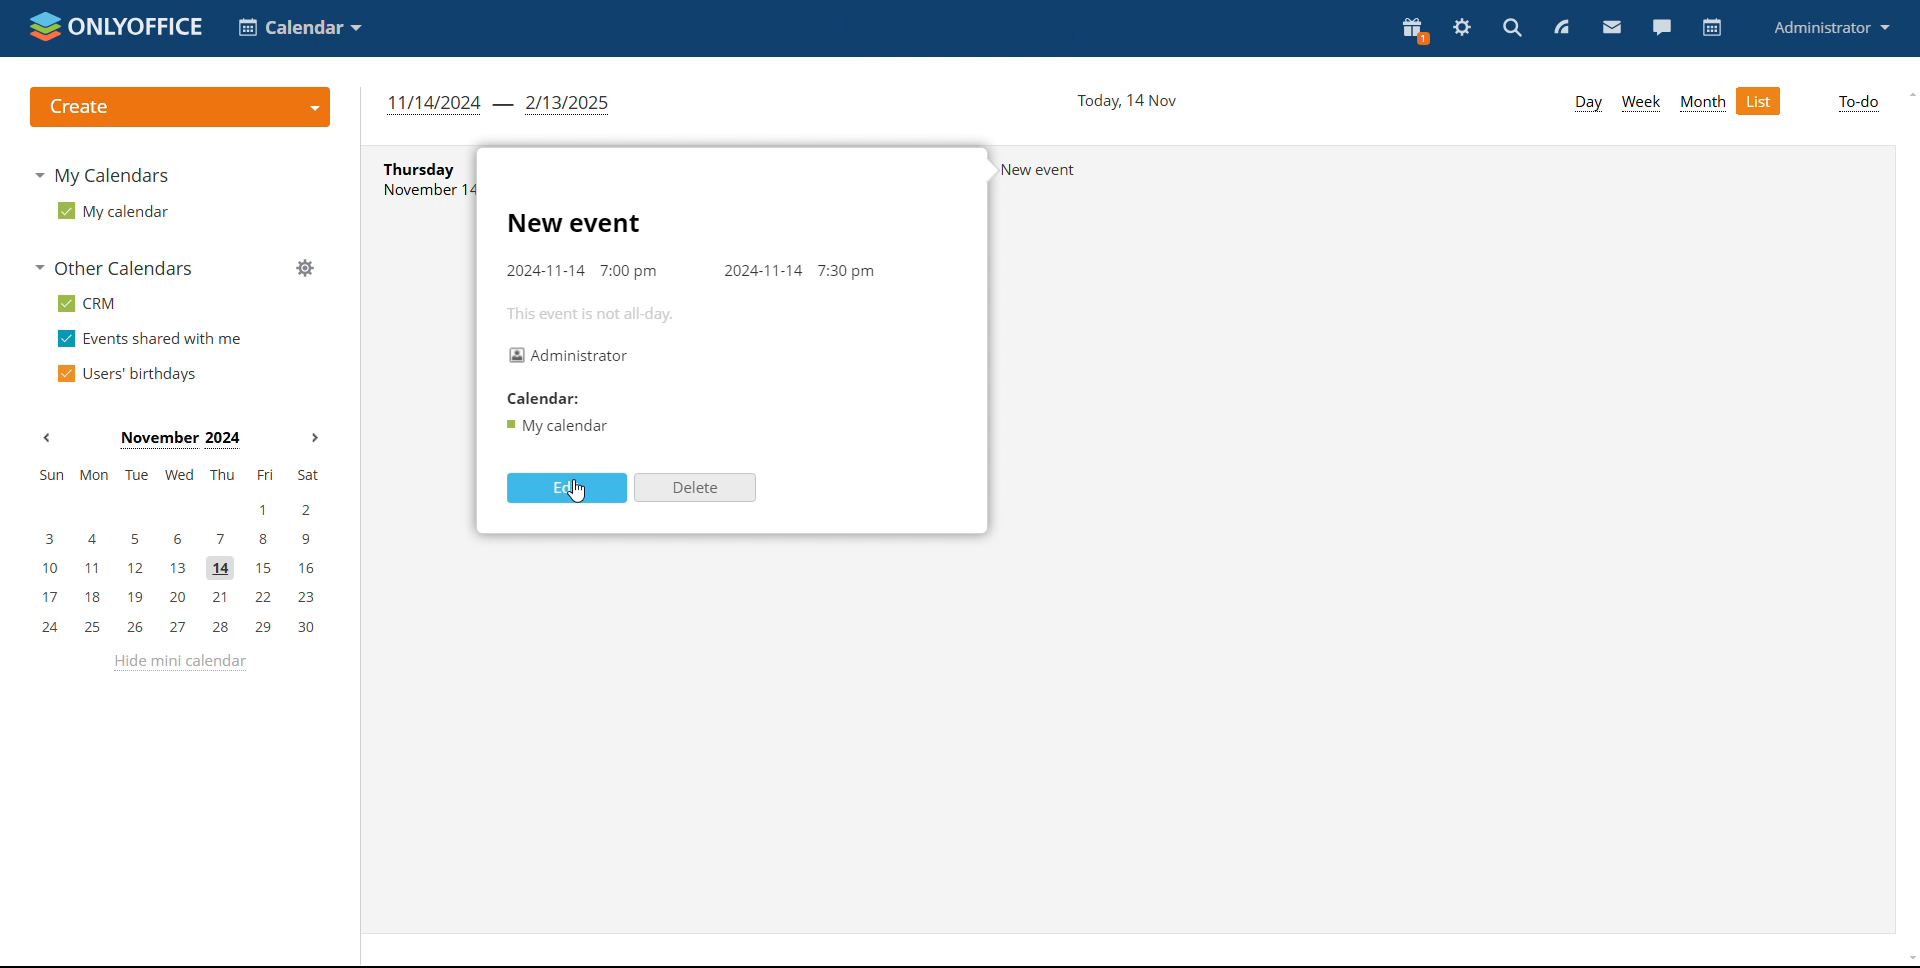 The width and height of the screenshot is (1920, 968). I want to click on previous month, so click(47, 439).